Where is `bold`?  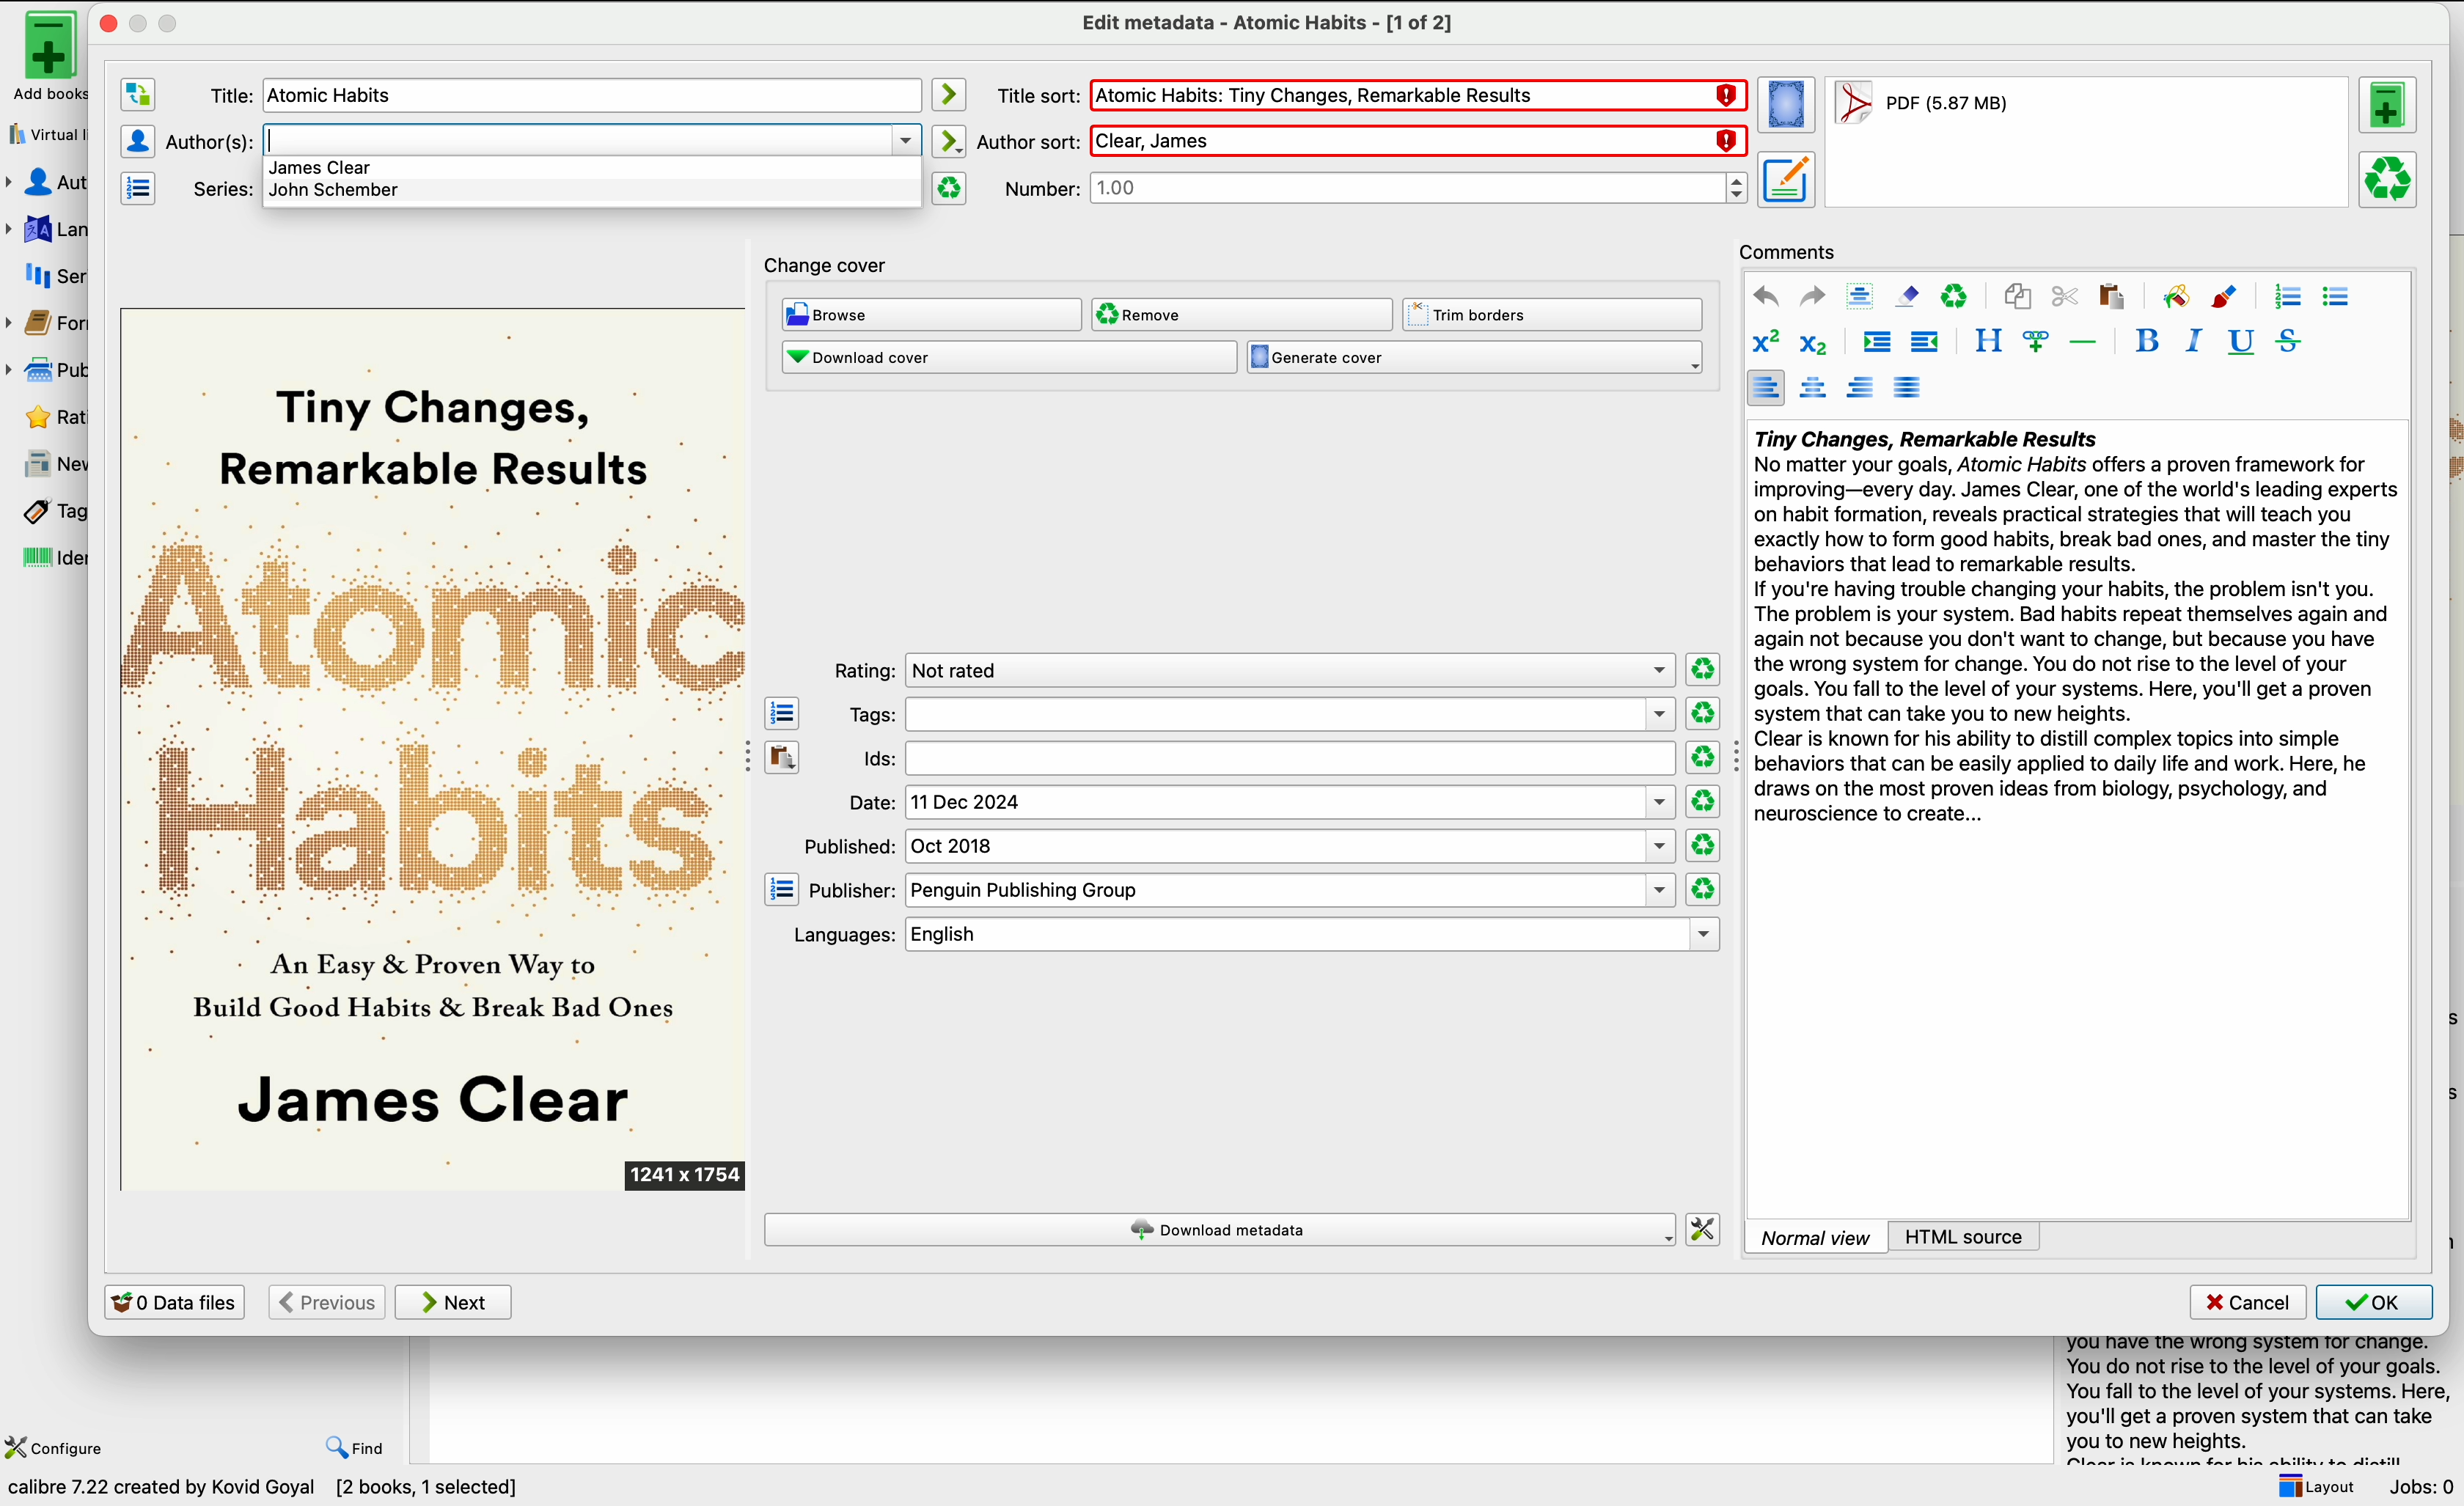
bold is located at coordinates (2147, 339).